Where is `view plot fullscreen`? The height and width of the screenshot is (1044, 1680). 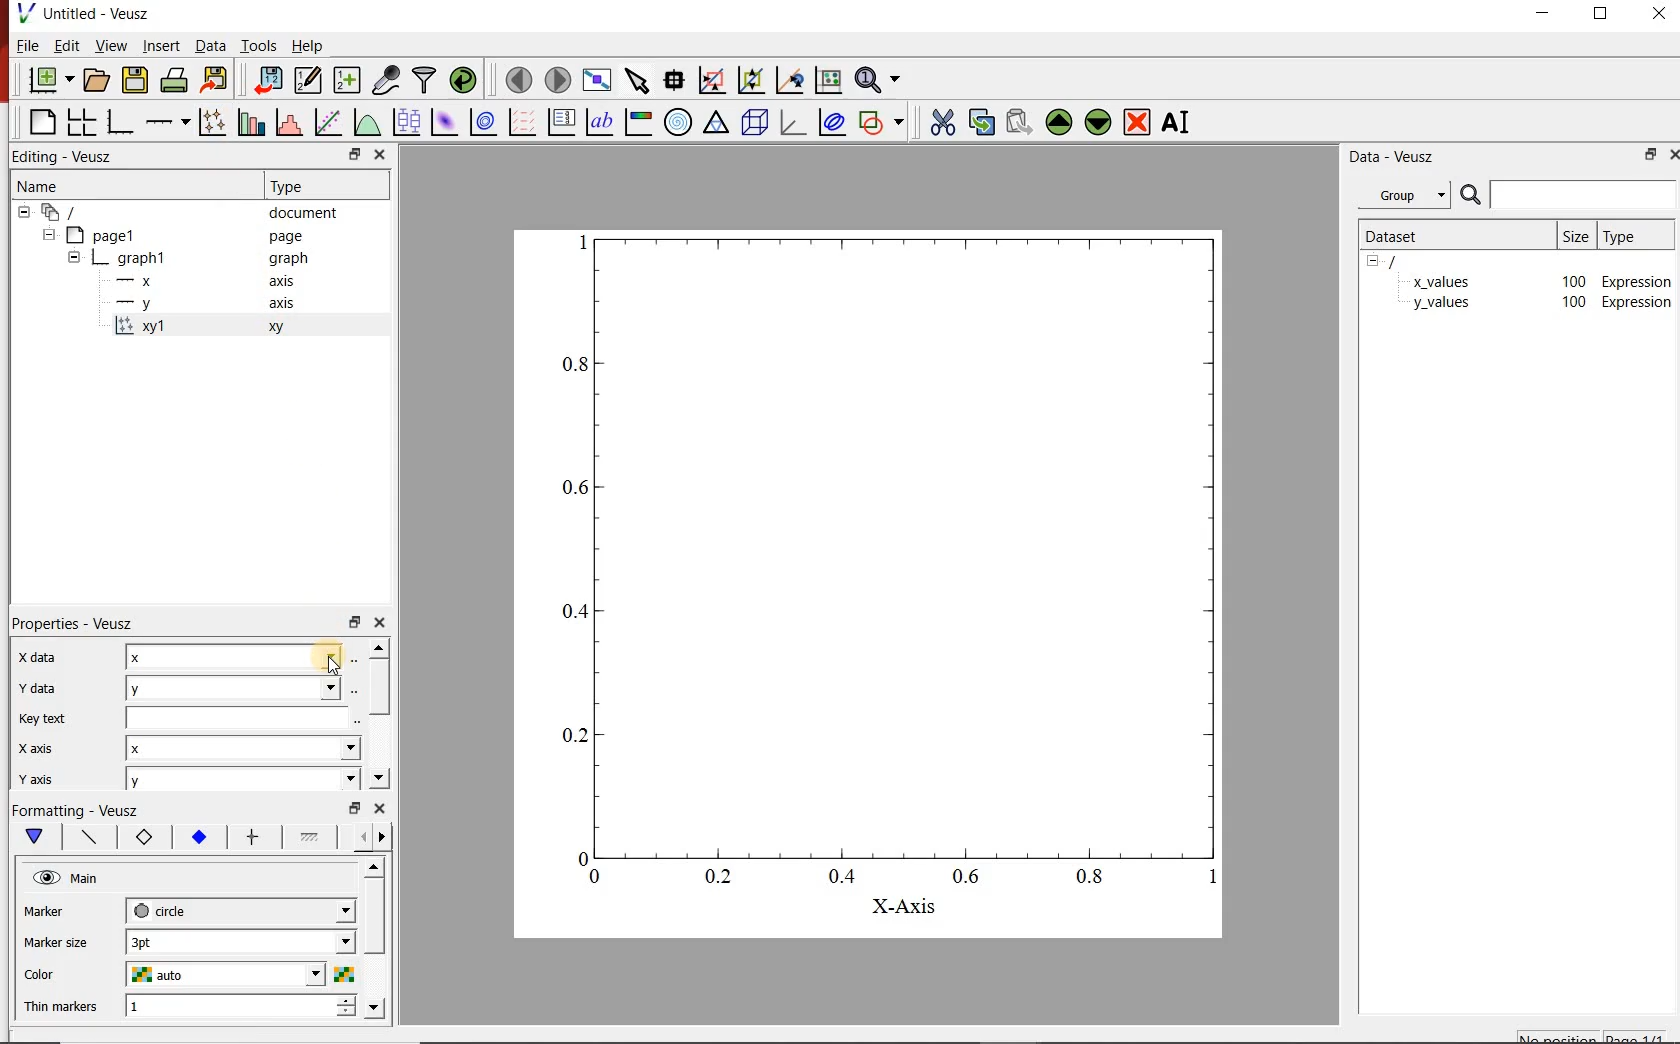
view plot fullscreen is located at coordinates (600, 80).